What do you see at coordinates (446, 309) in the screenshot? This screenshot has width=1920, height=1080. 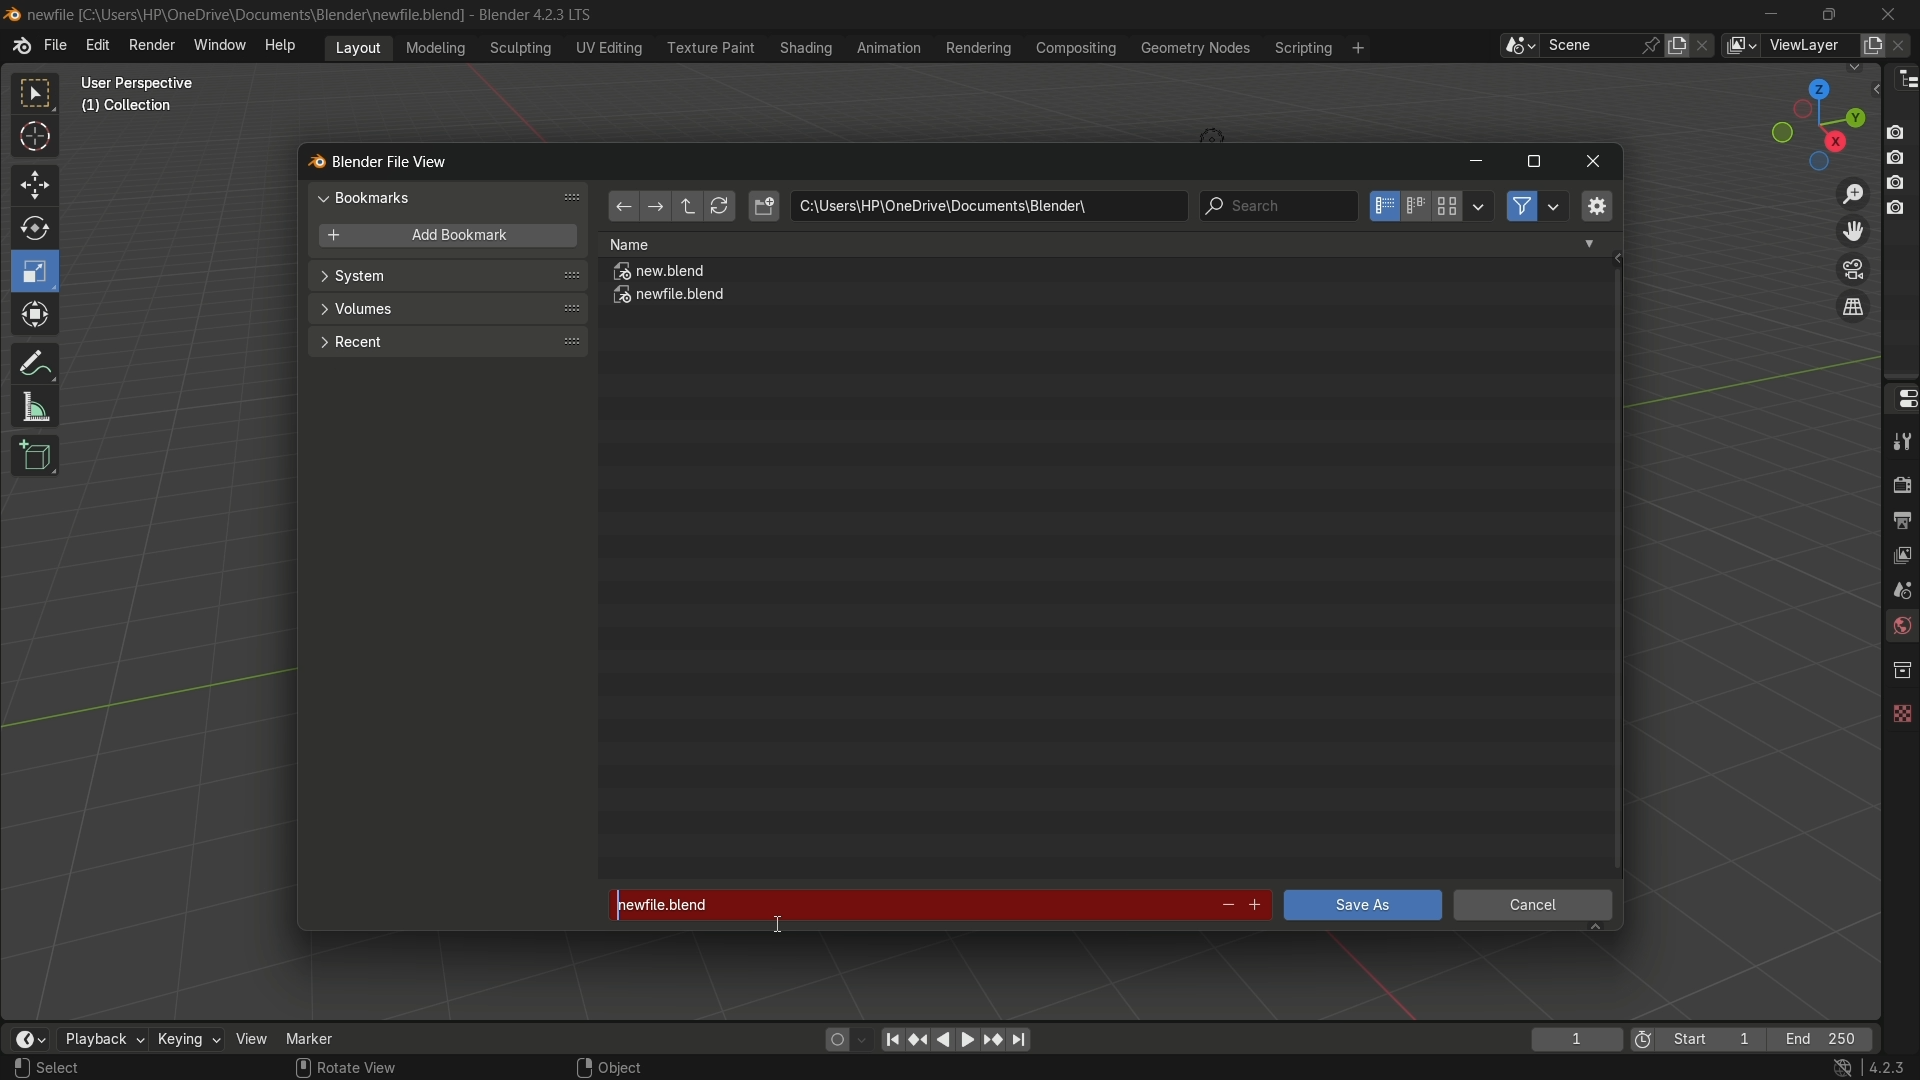 I see `volumes` at bounding box center [446, 309].